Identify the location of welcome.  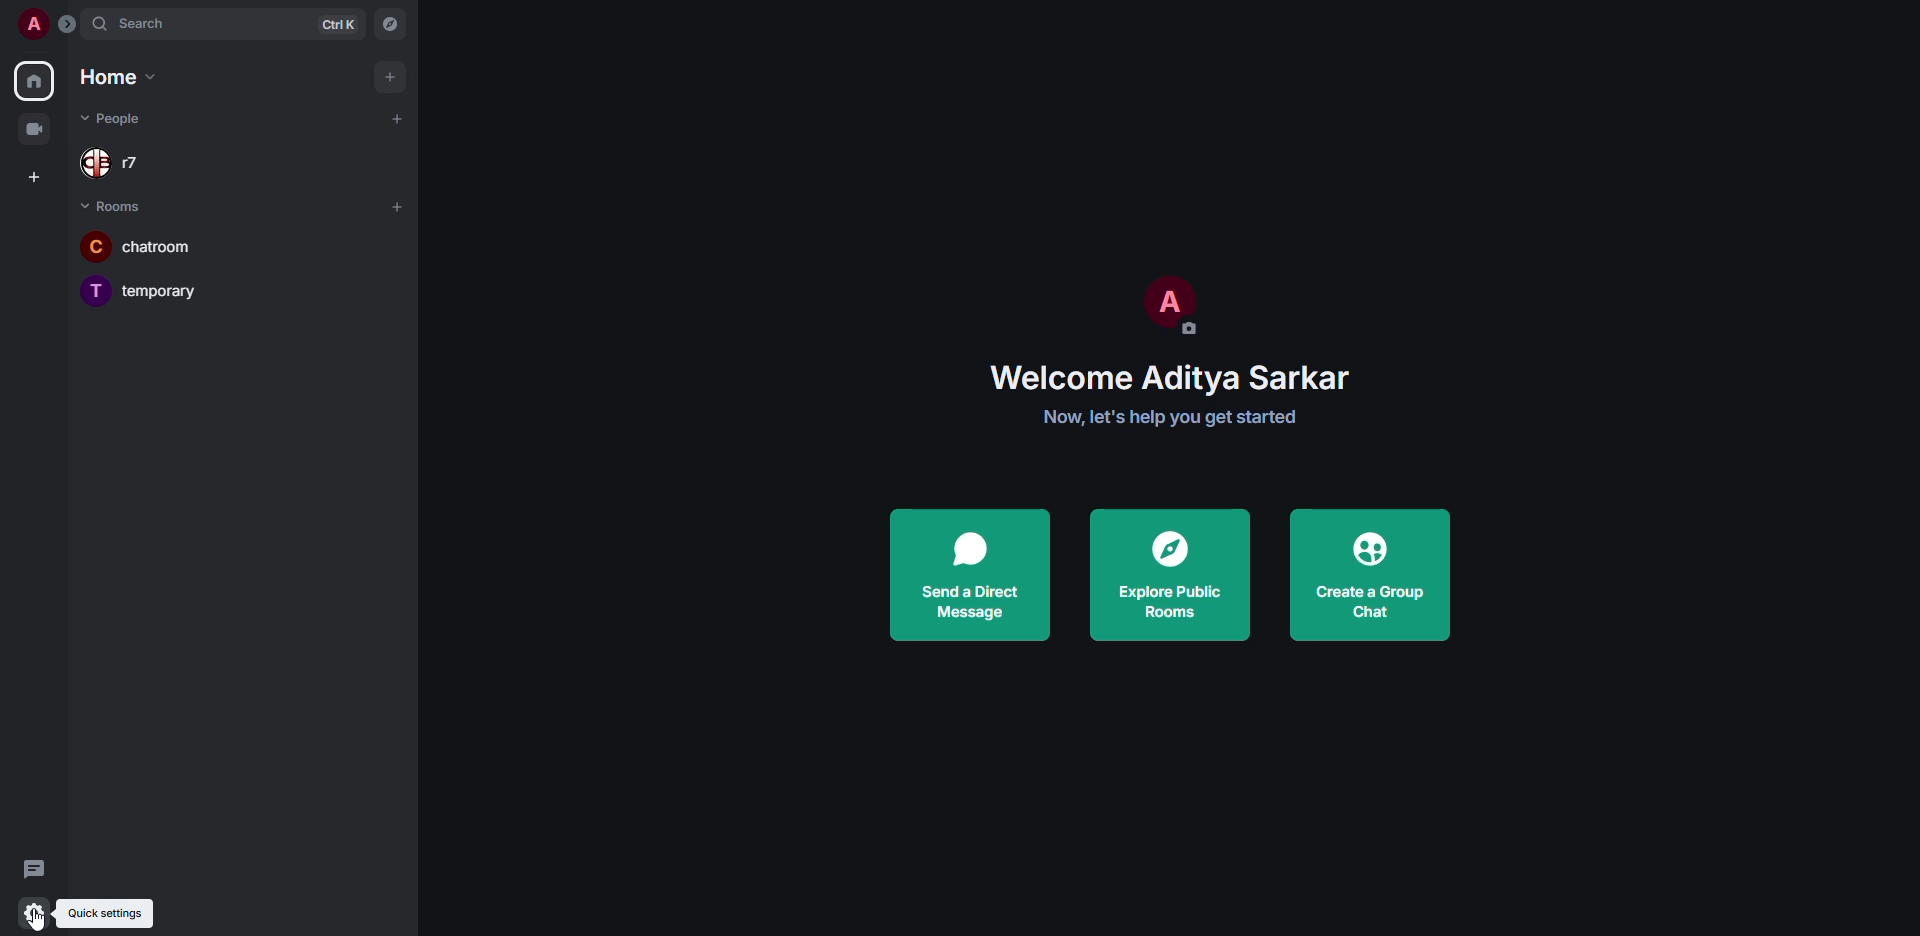
(1167, 377).